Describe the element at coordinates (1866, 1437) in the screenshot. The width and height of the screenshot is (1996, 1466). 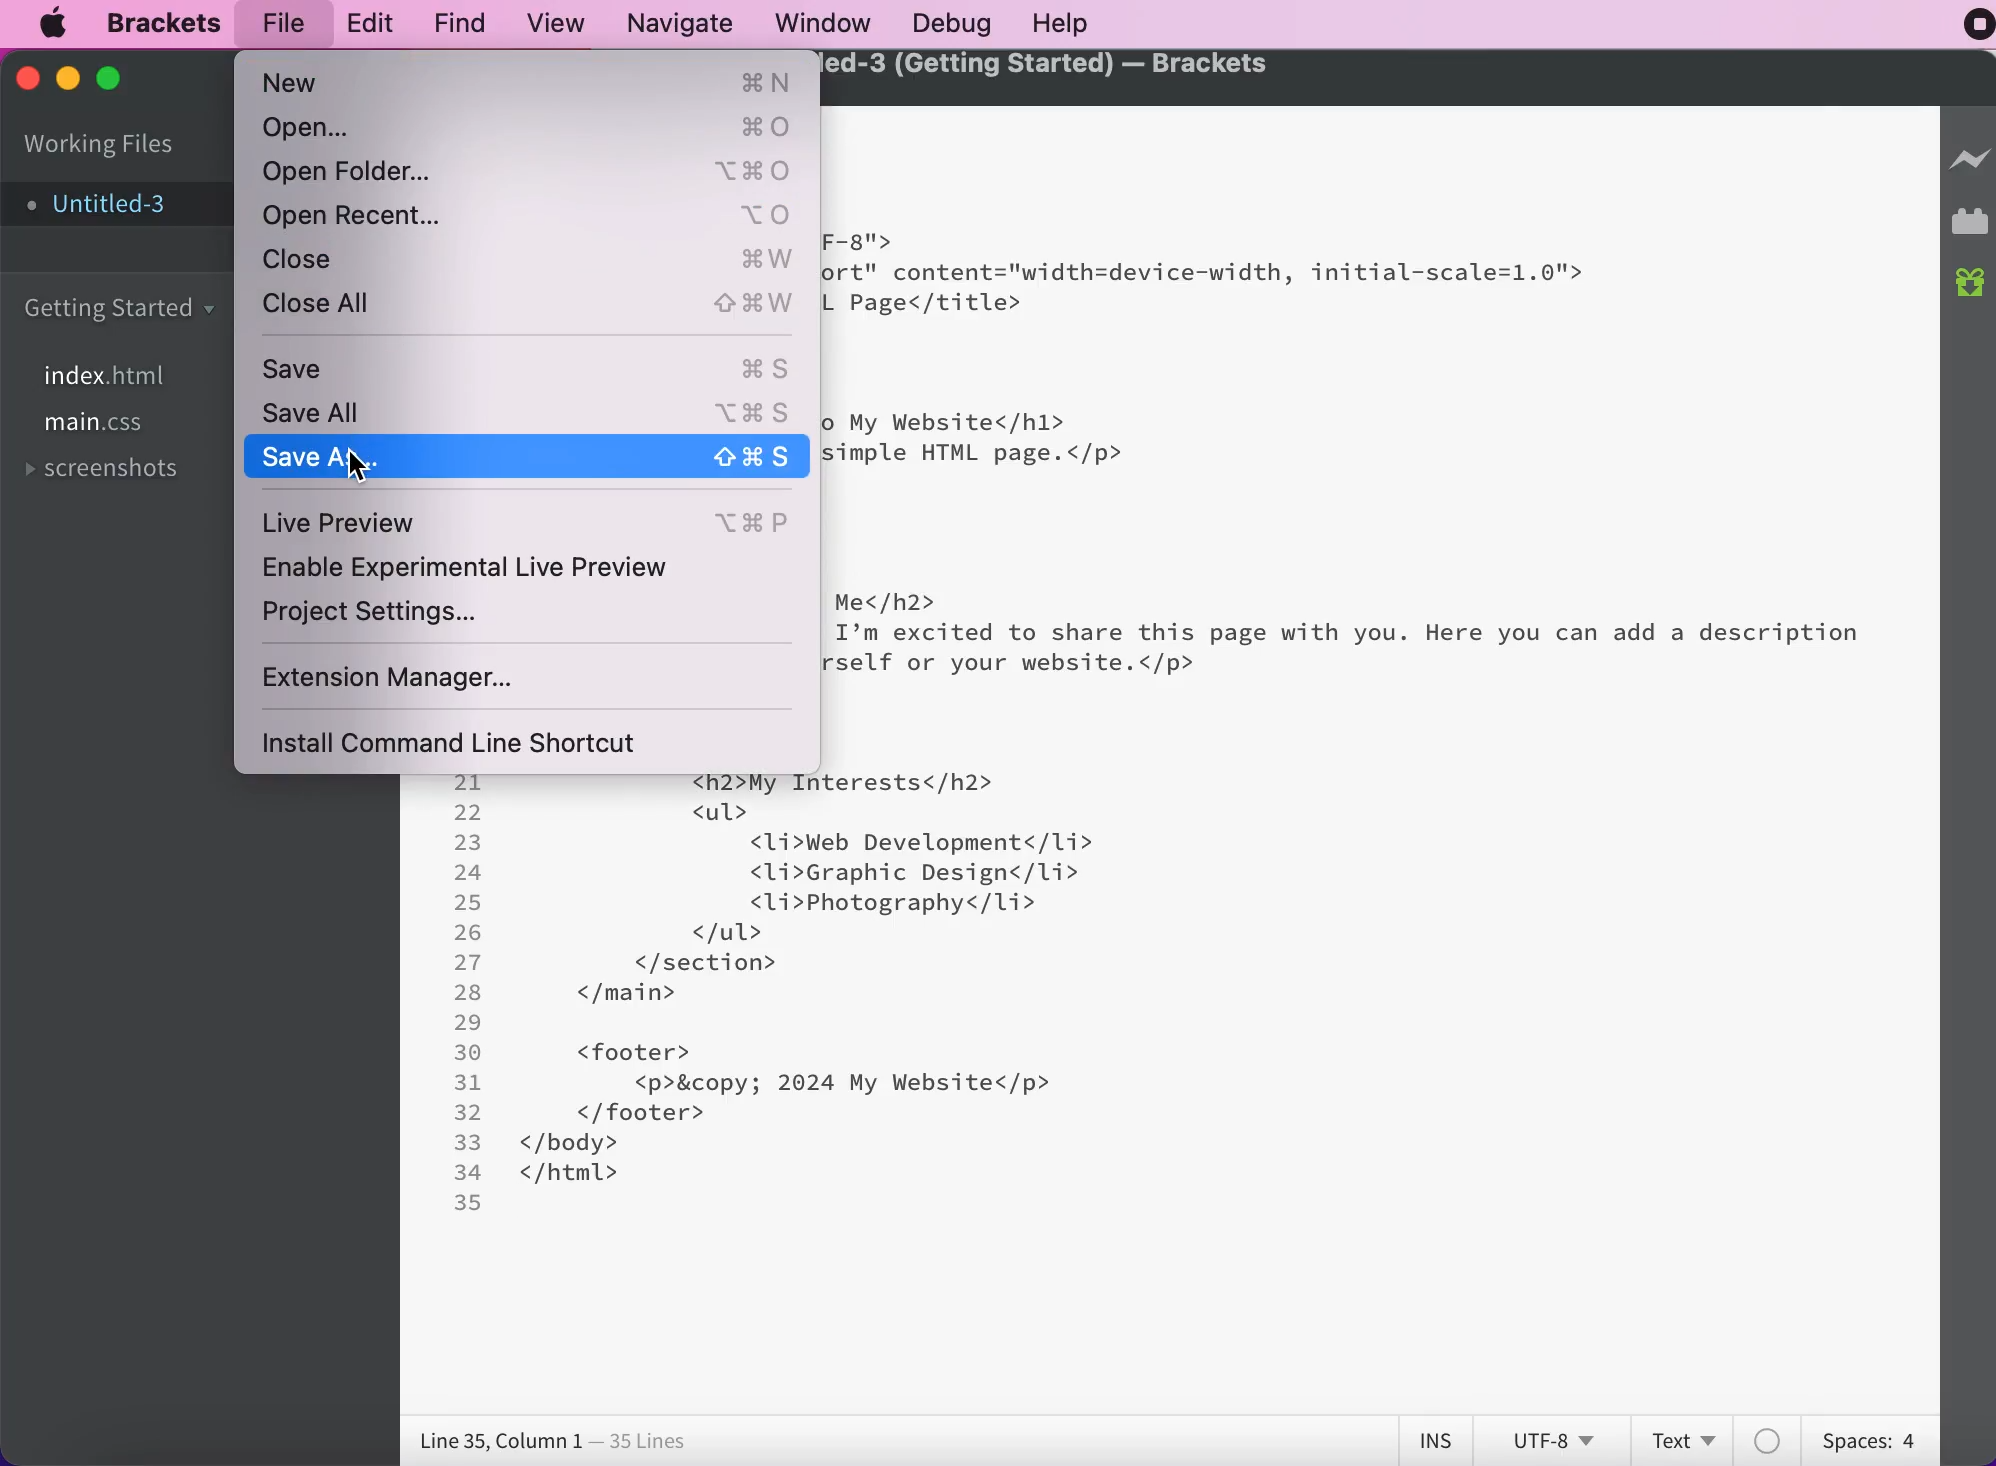
I see `spaces:4` at that location.